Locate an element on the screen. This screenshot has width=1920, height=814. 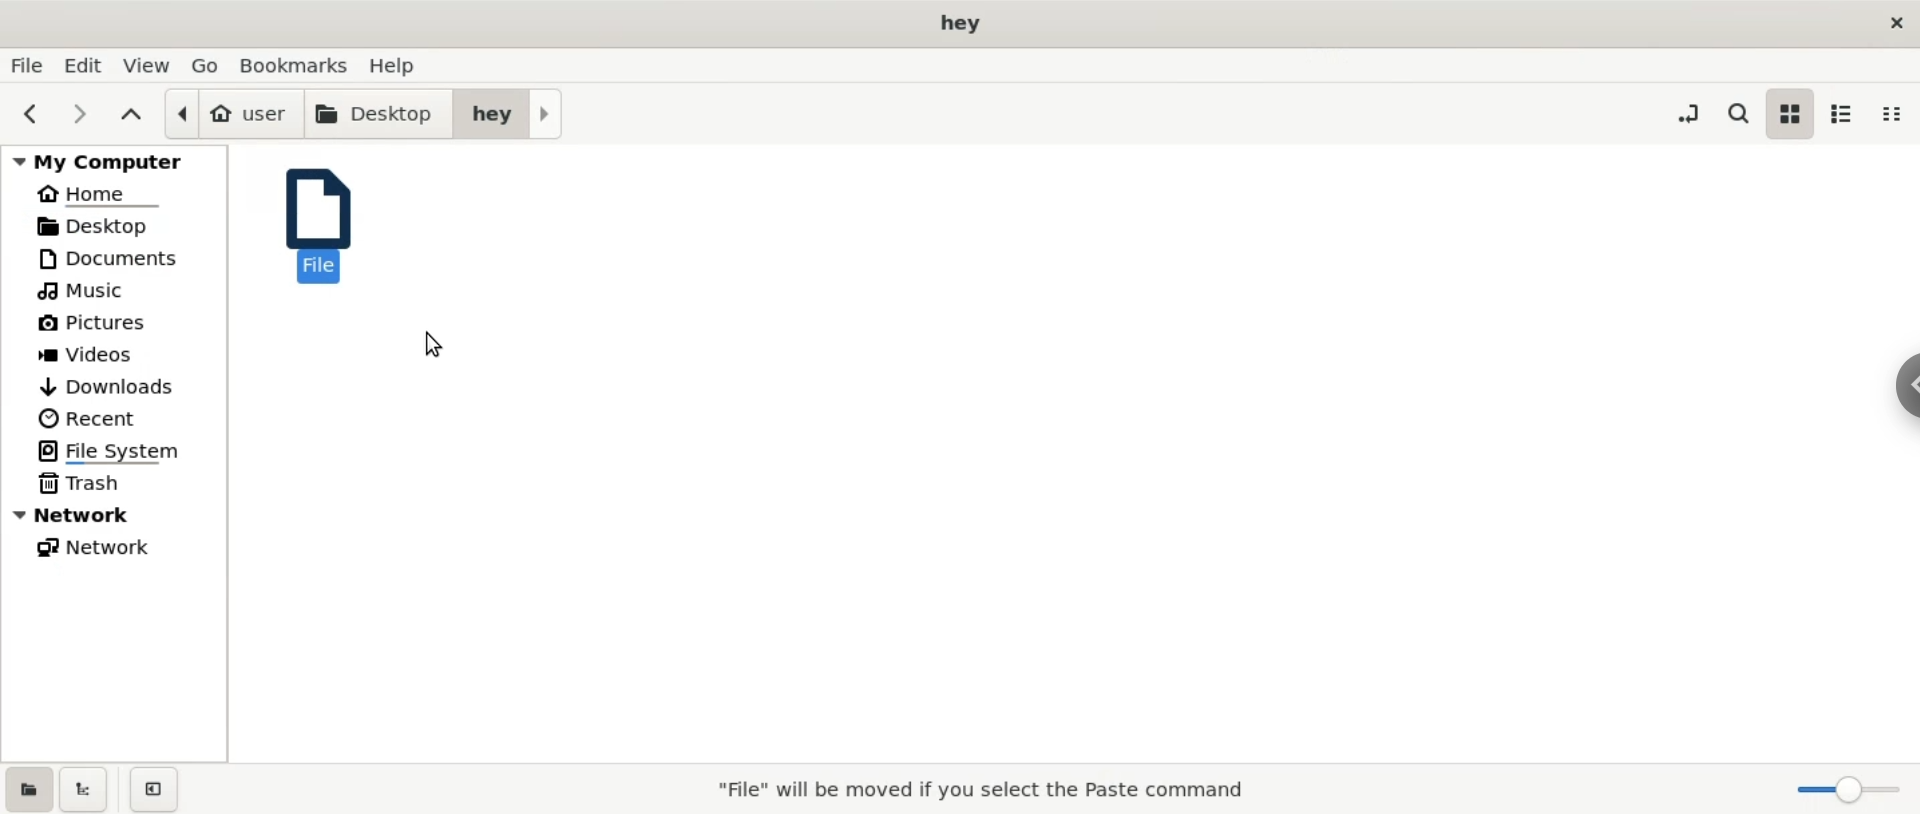
user is located at coordinates (226, 112).